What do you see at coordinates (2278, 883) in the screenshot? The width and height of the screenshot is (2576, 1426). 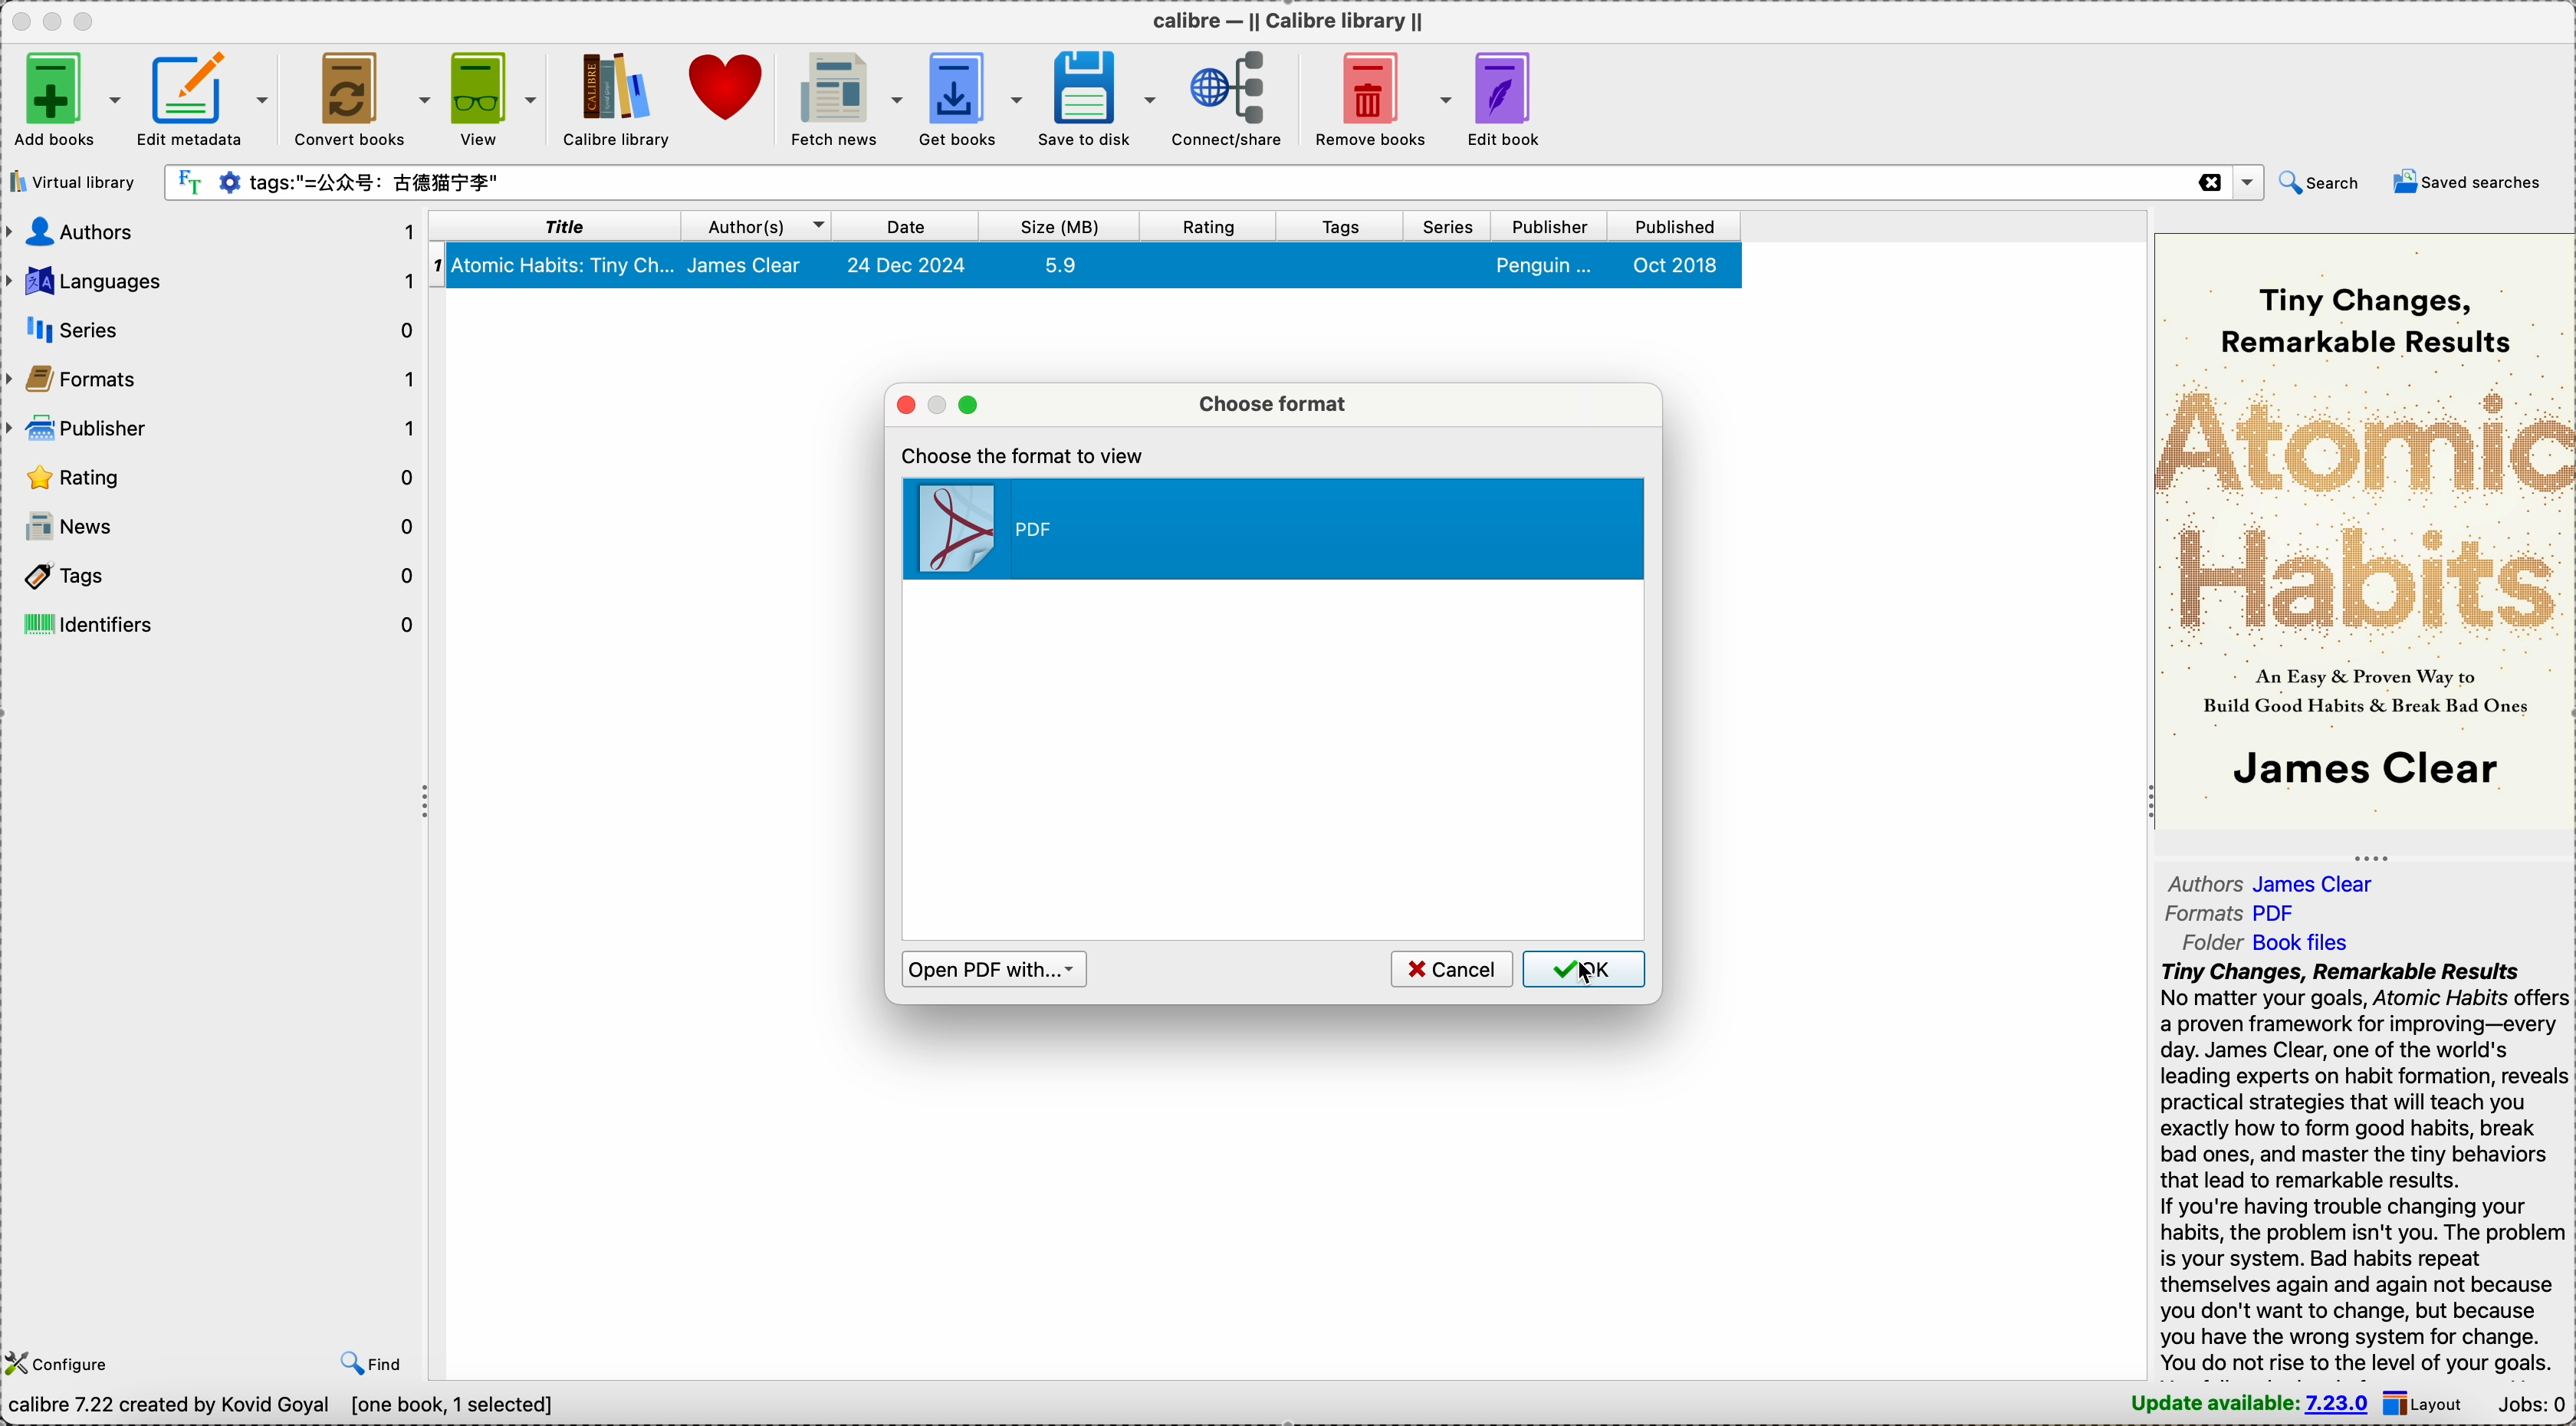 I see `authors` at bounding box center [2278, 883].